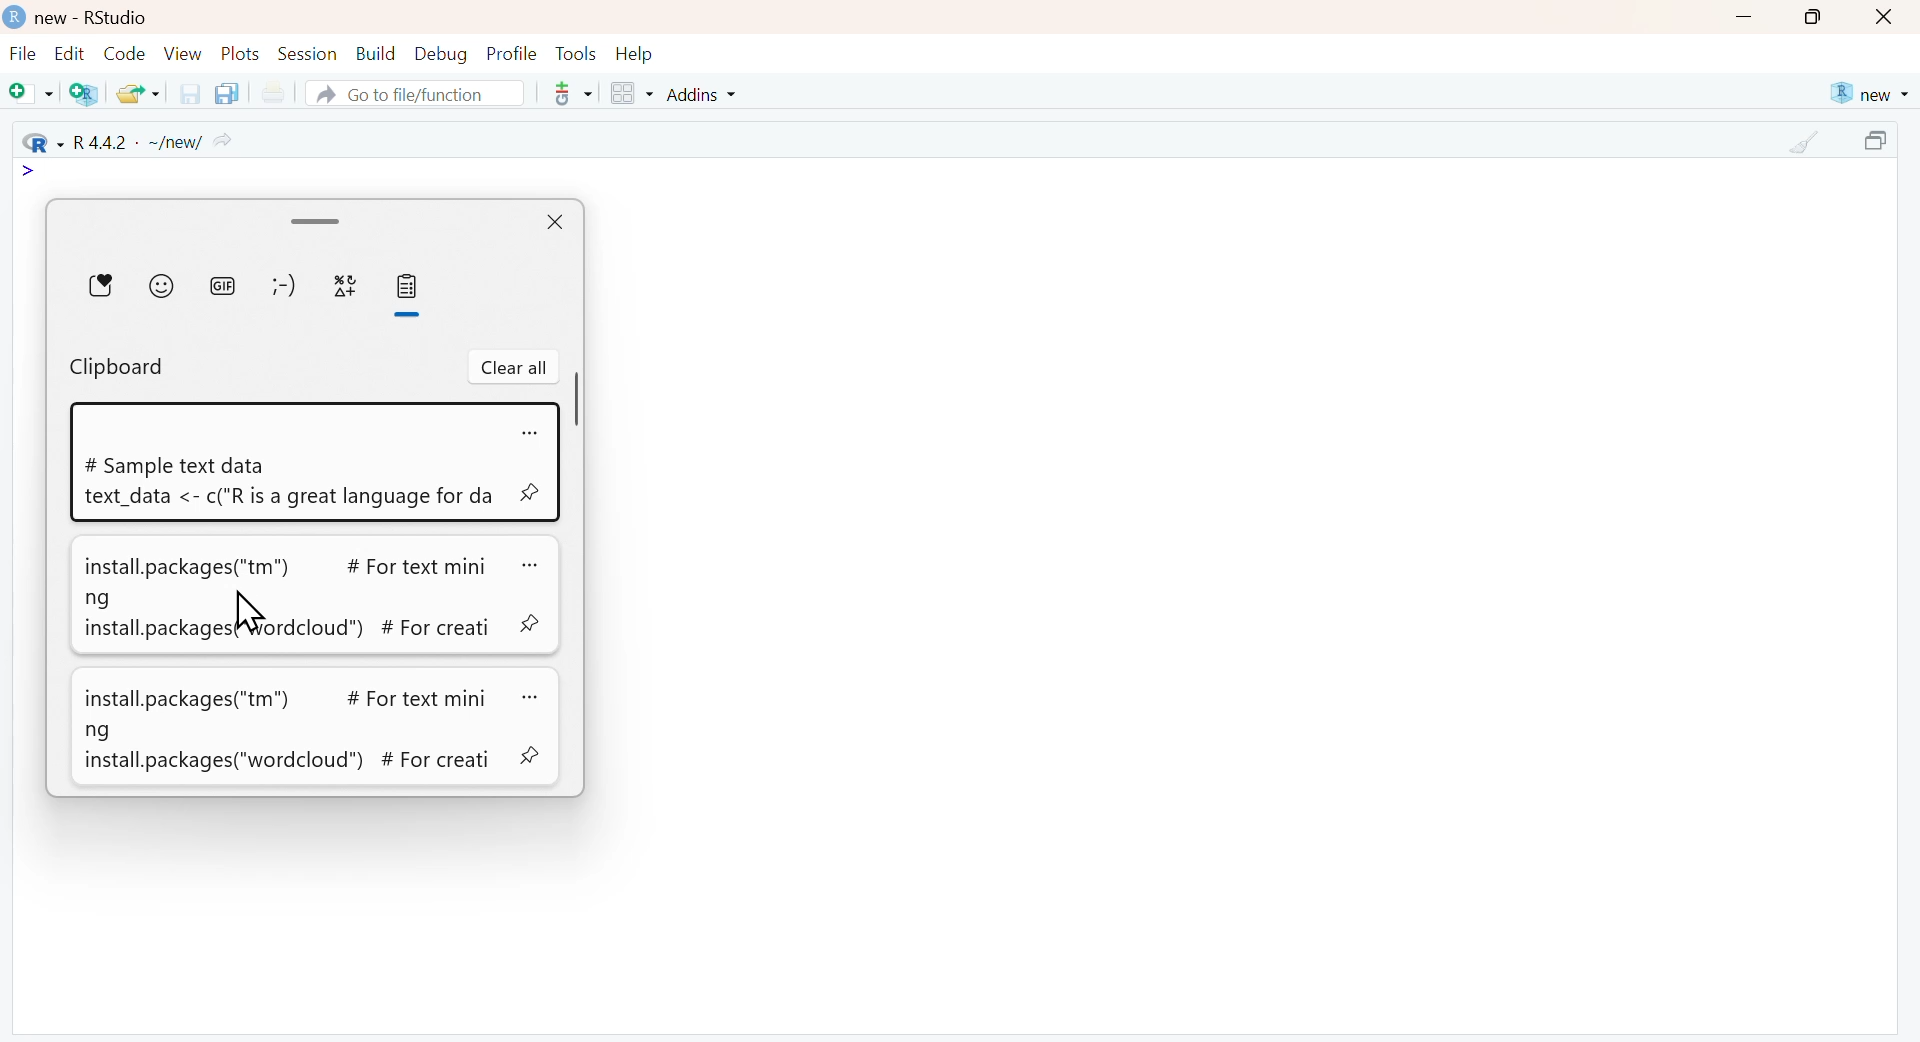  What do you see at coordinates (287, 761) in the screenshot?
I see `install.packages("wordcloud”) # For creati` at bounding box center [287, 761].